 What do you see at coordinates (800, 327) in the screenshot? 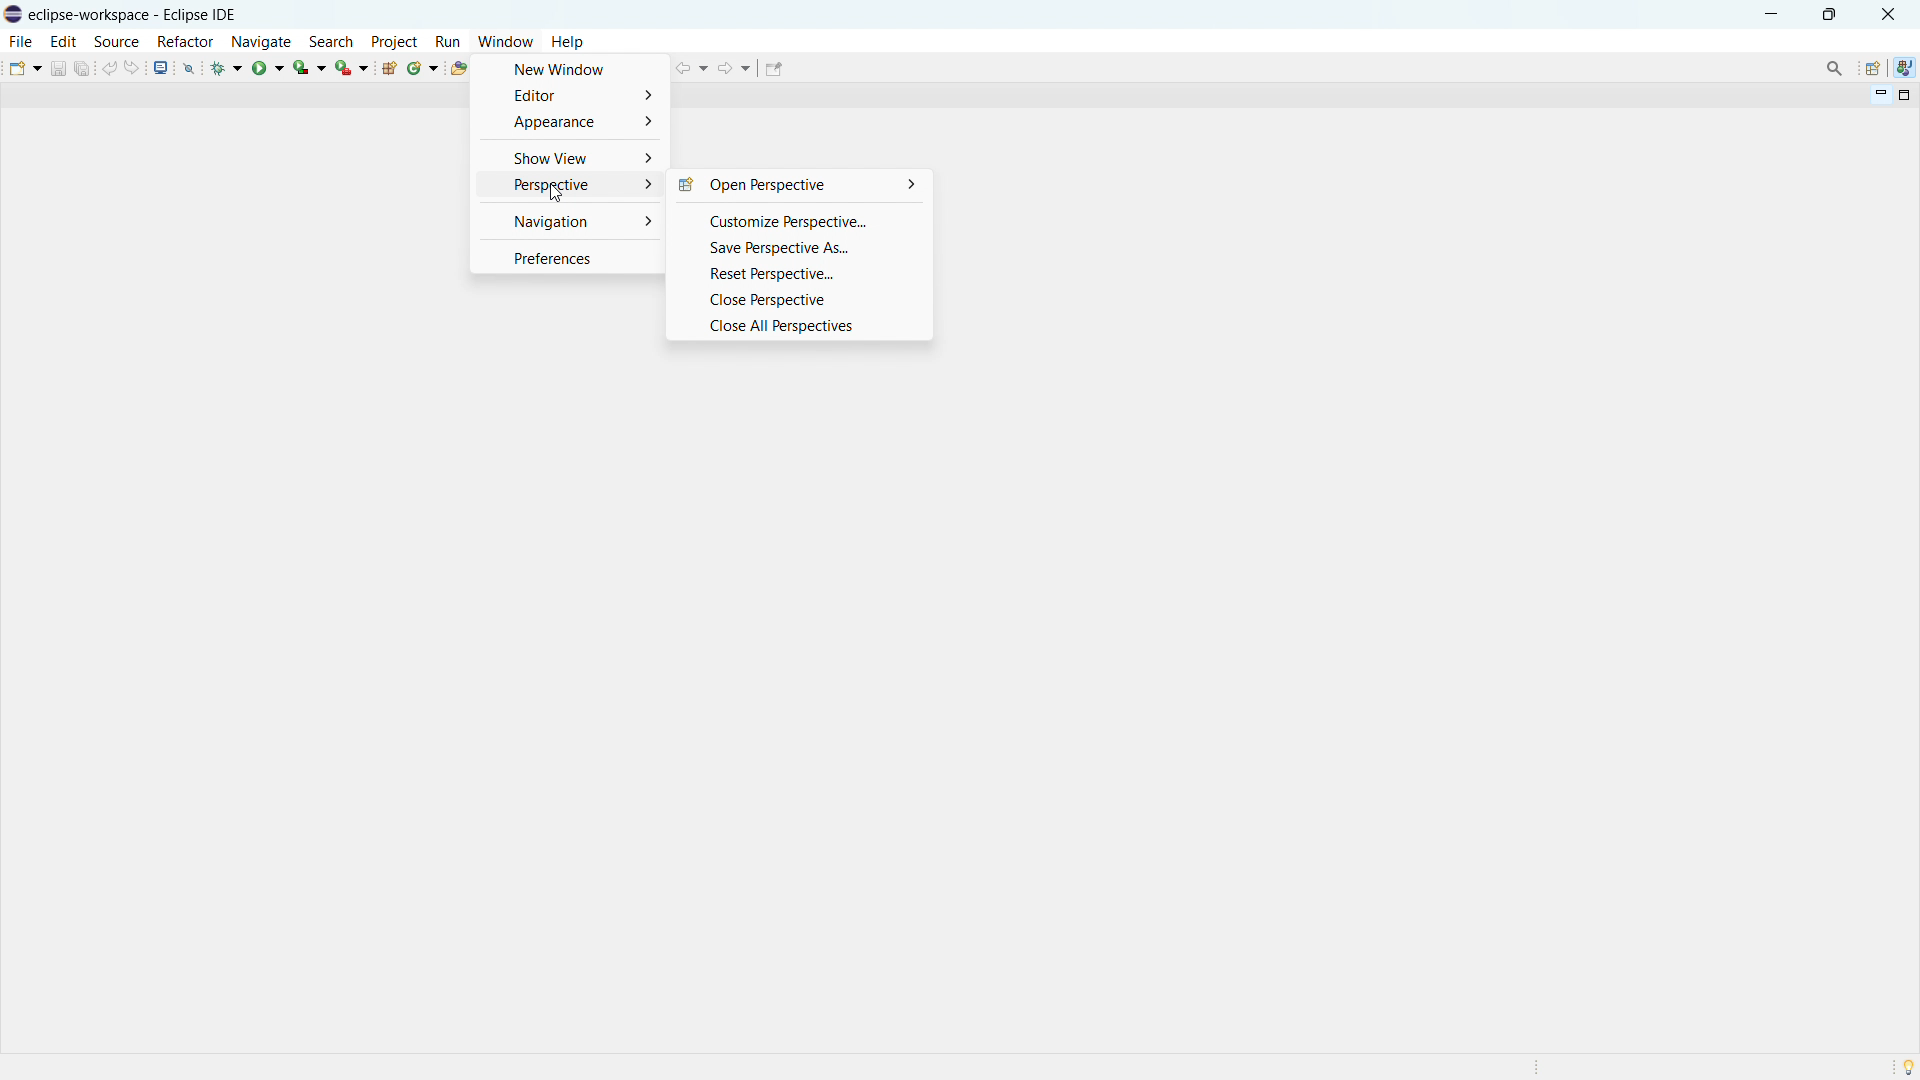
I see `close all perspectives` at bounding box center [800, 327].